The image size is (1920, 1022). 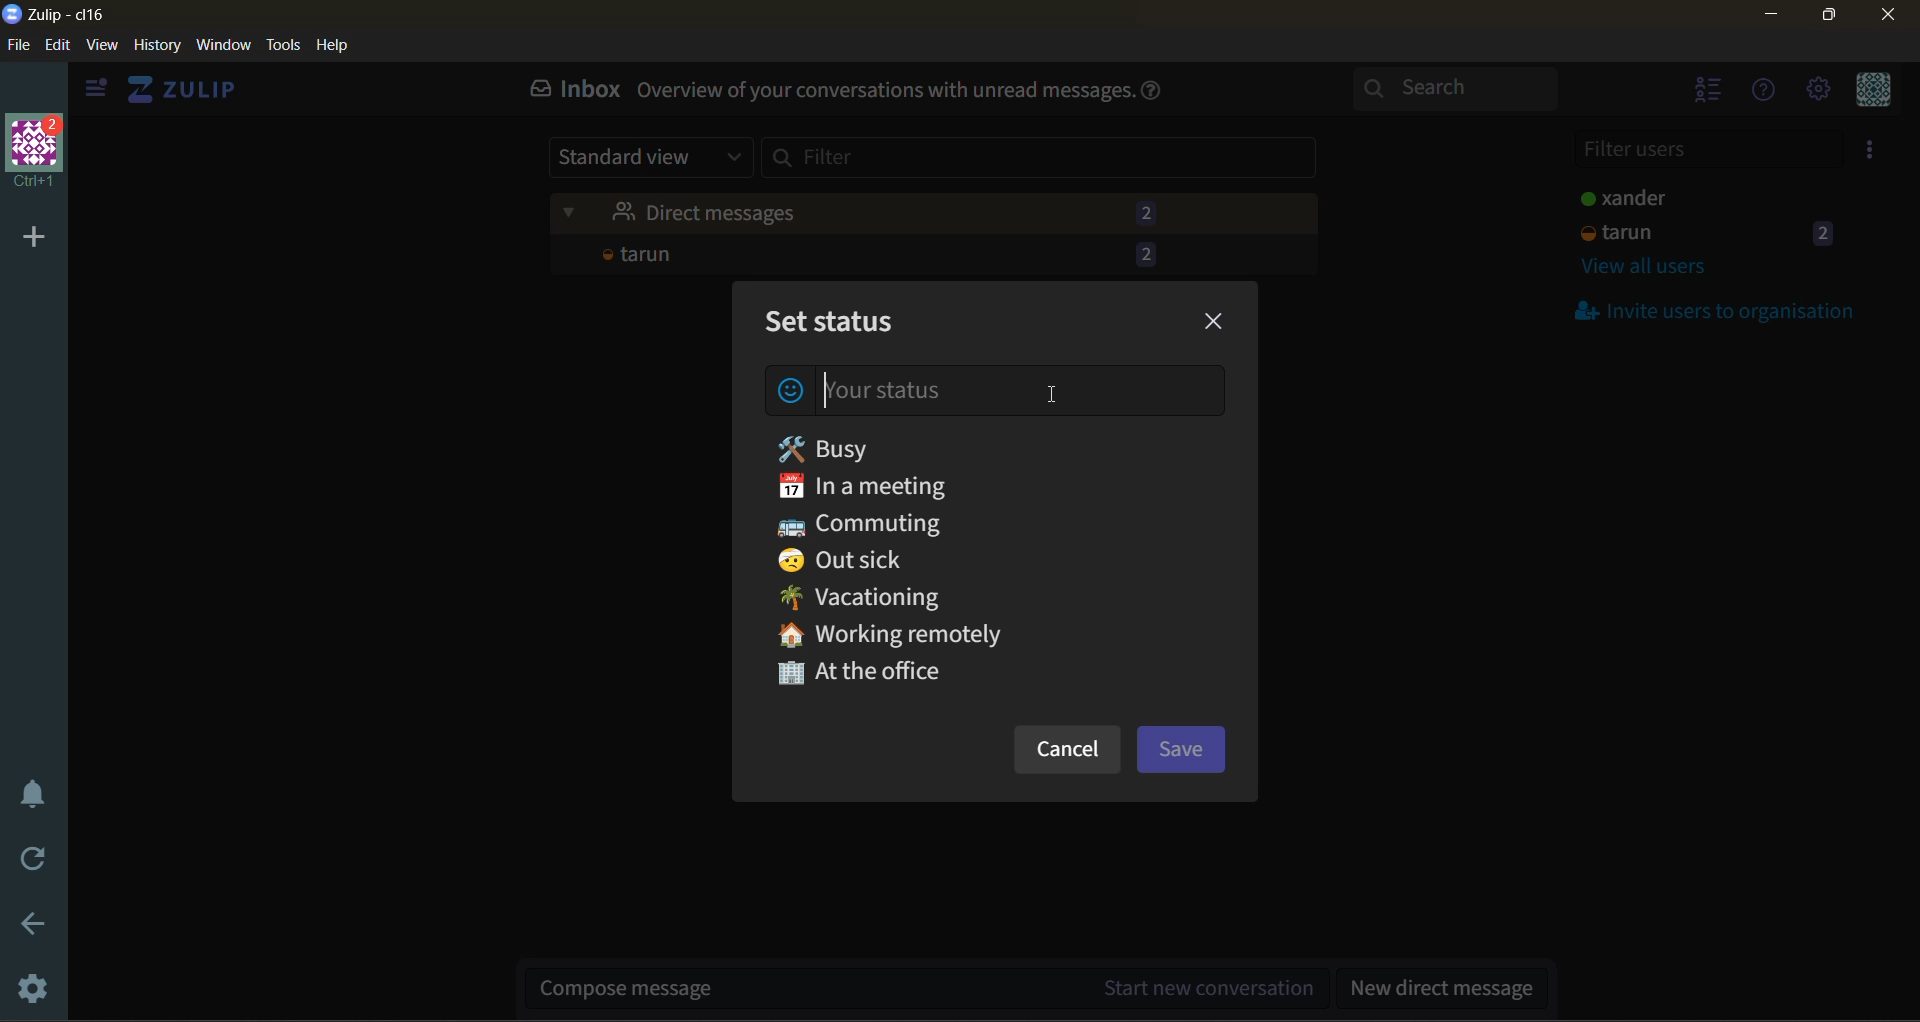 I want to click on organisation name and profile picture, so click(x=31, y=155).